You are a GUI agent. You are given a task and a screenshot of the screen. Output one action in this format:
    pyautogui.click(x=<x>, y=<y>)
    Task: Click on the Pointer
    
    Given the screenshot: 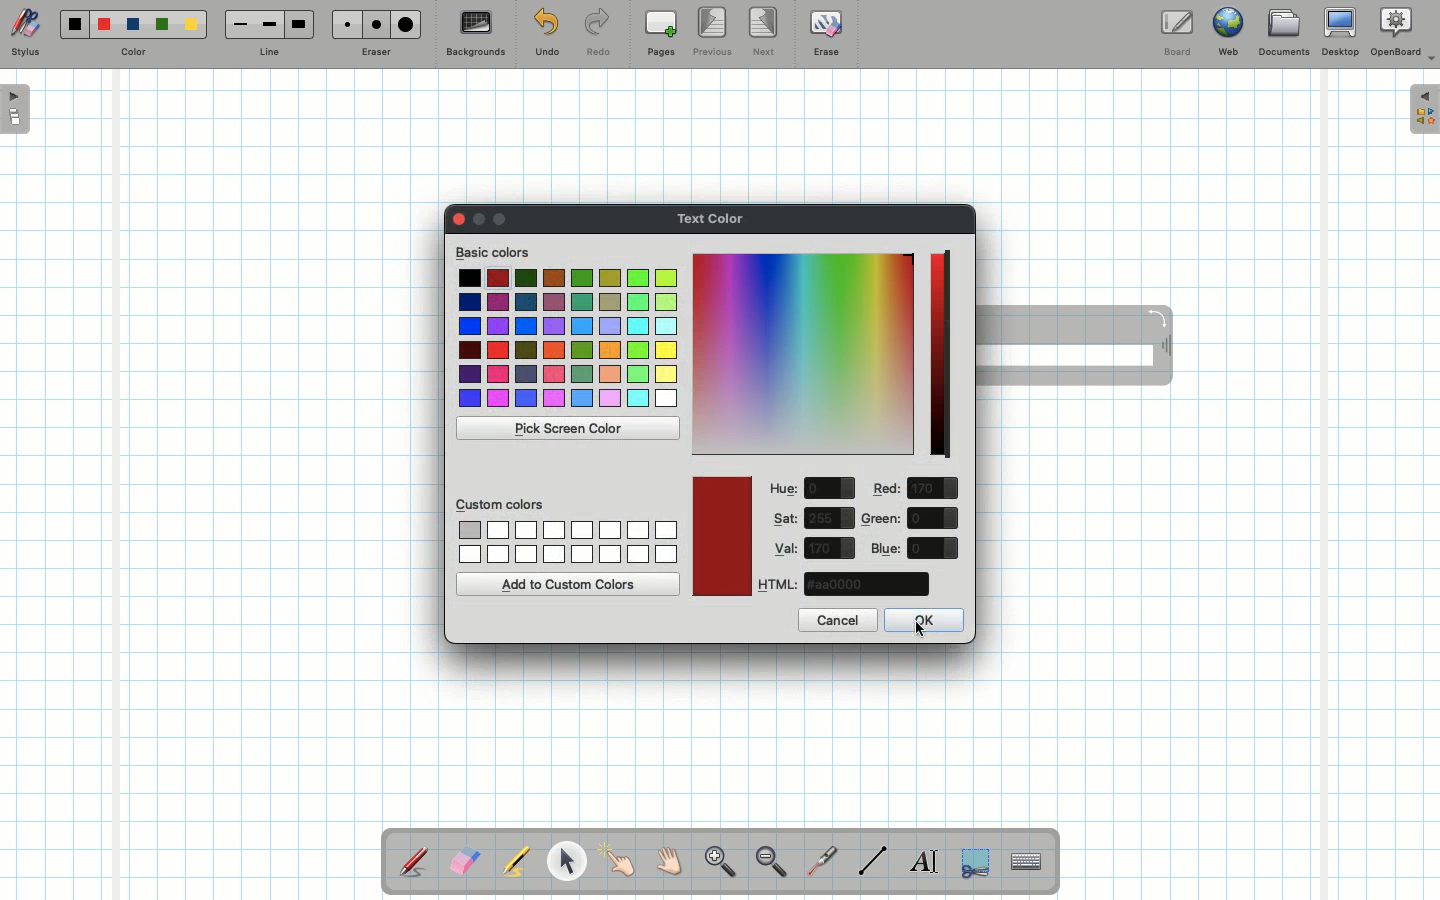 What is the action you would take?
    pyautogui.click(x=618, y=861)
    